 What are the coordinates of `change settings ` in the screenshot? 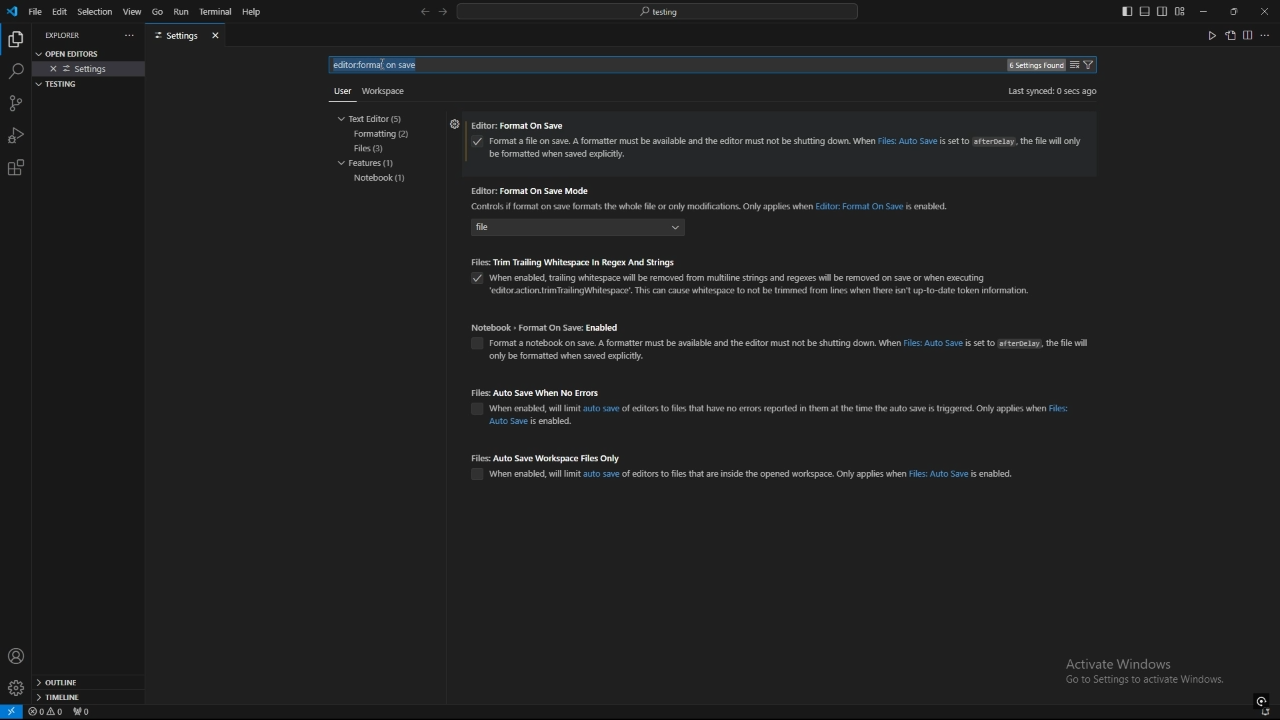 It's located at (1074, 65).